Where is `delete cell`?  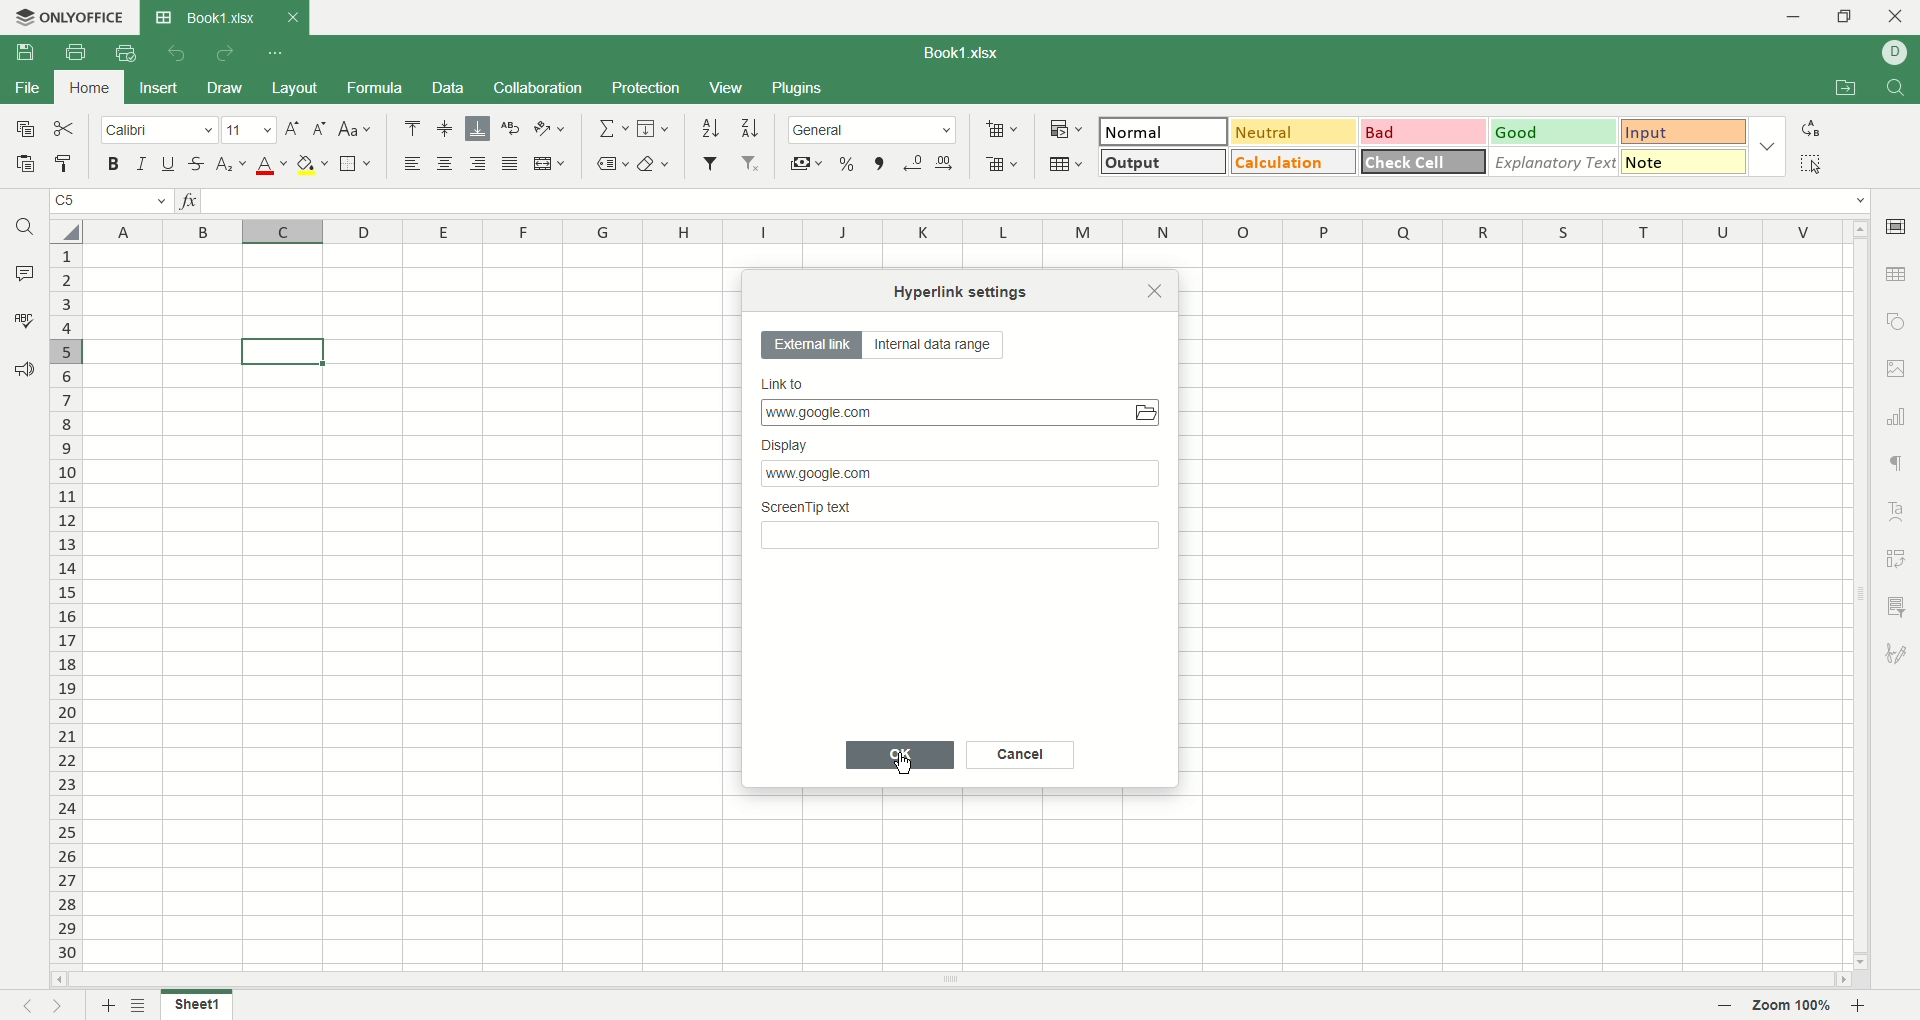 delete cell is located at coordinates (1002, 166).